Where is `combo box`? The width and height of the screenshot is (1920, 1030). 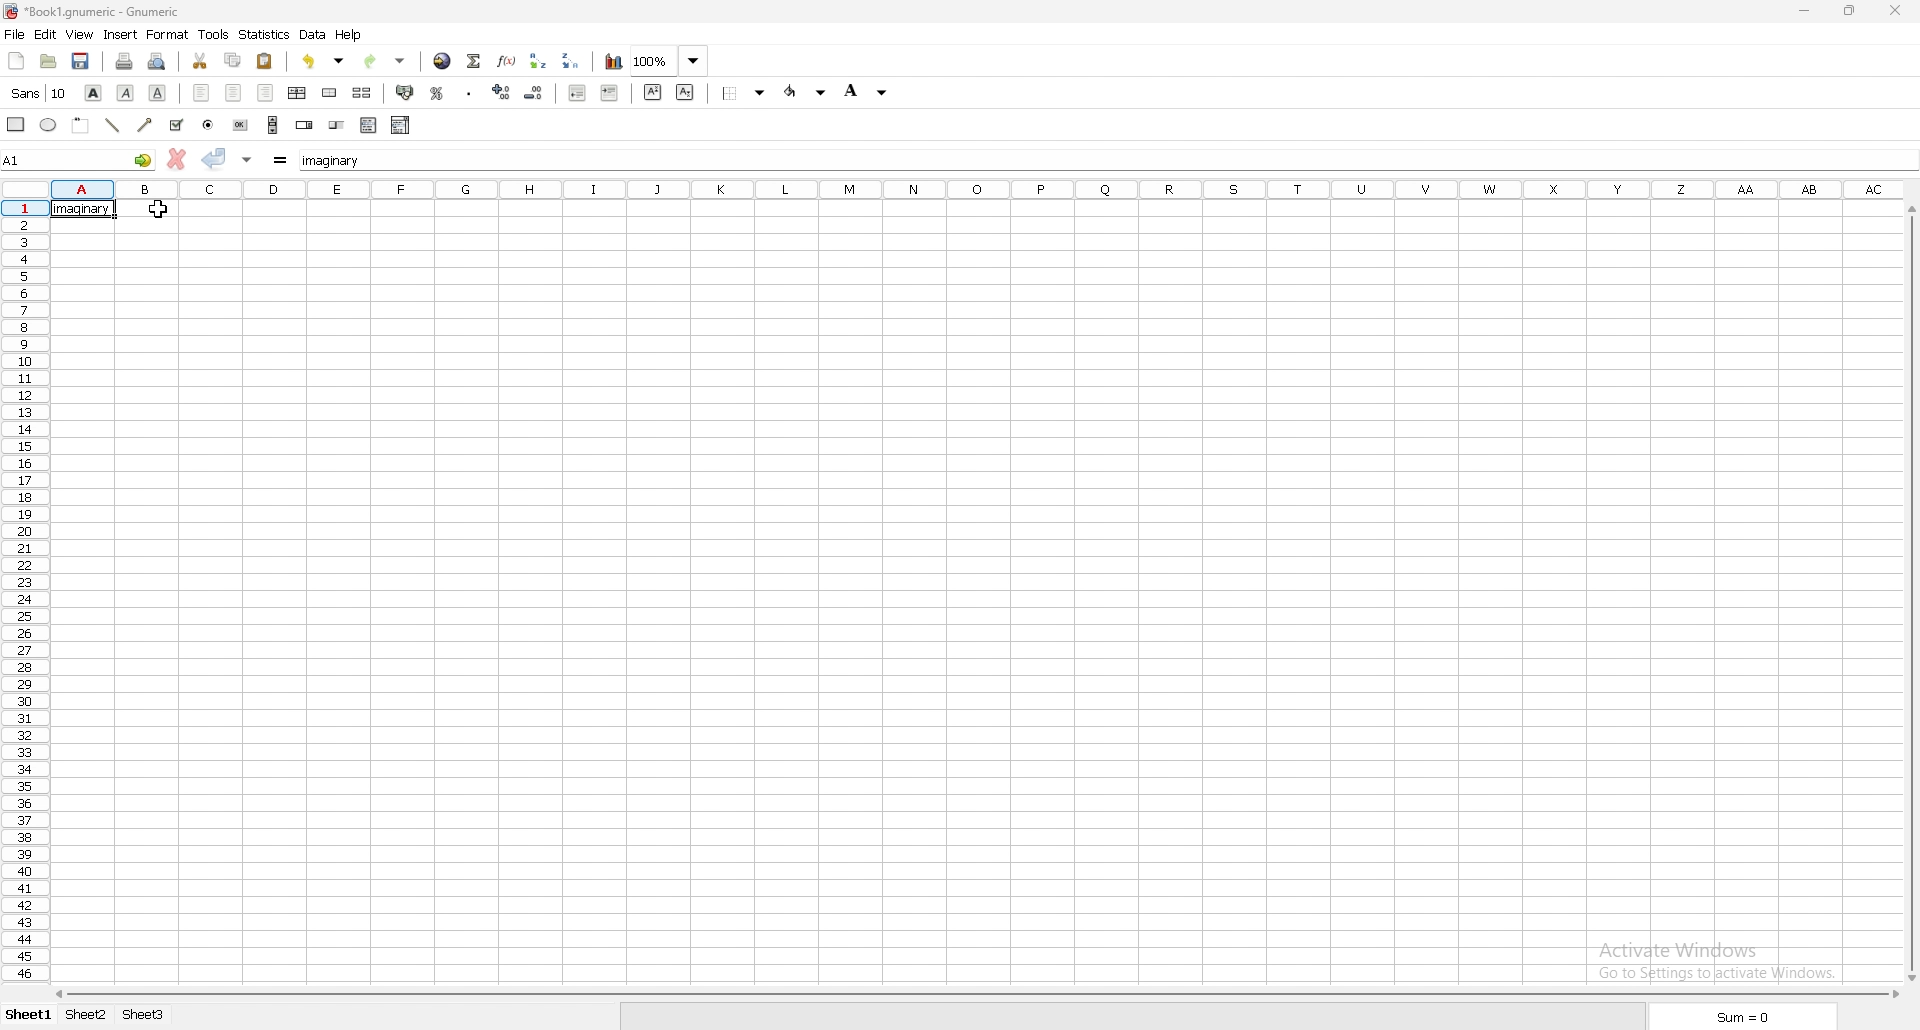
combo box is located at coordinates (402, 126).